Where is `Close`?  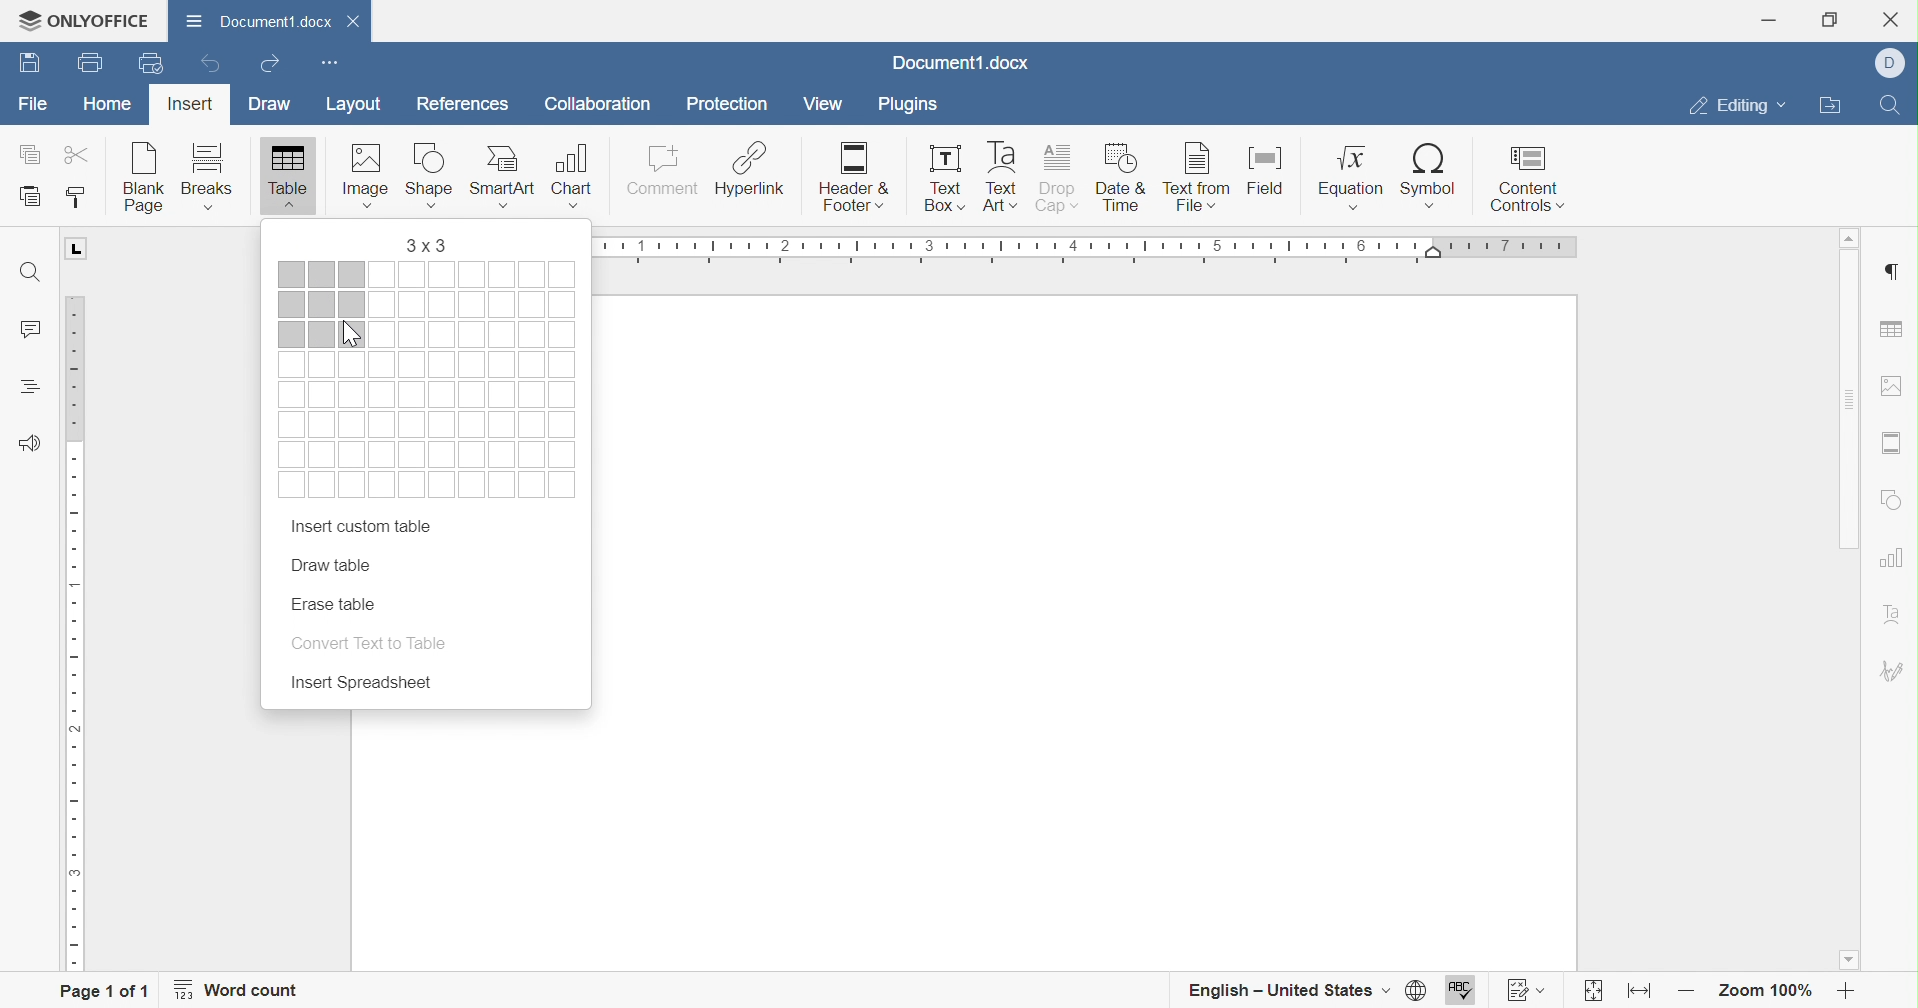
Close is located at coordinates (1898, 19).